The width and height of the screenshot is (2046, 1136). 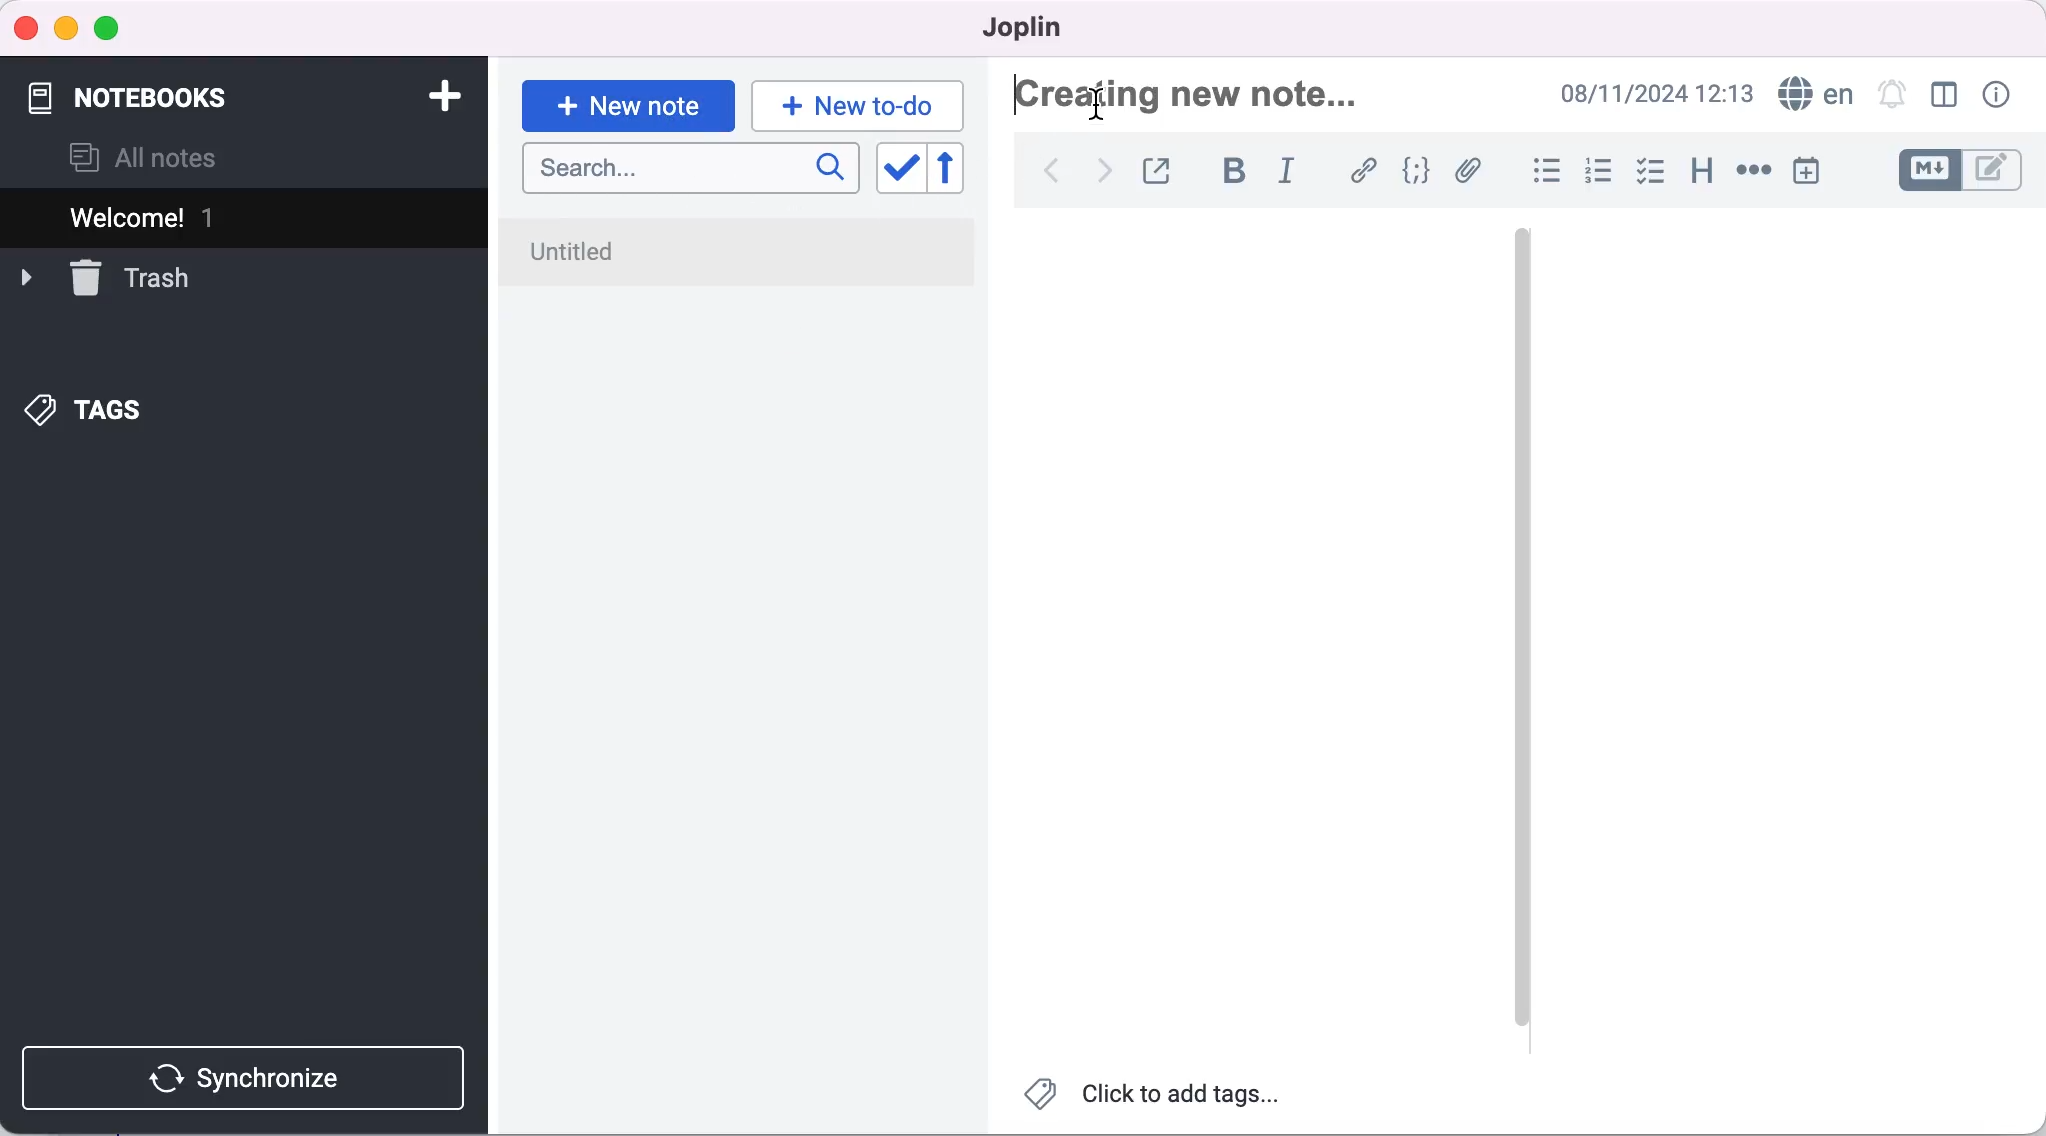 I want to click on language, so click(x=1813, y=94).